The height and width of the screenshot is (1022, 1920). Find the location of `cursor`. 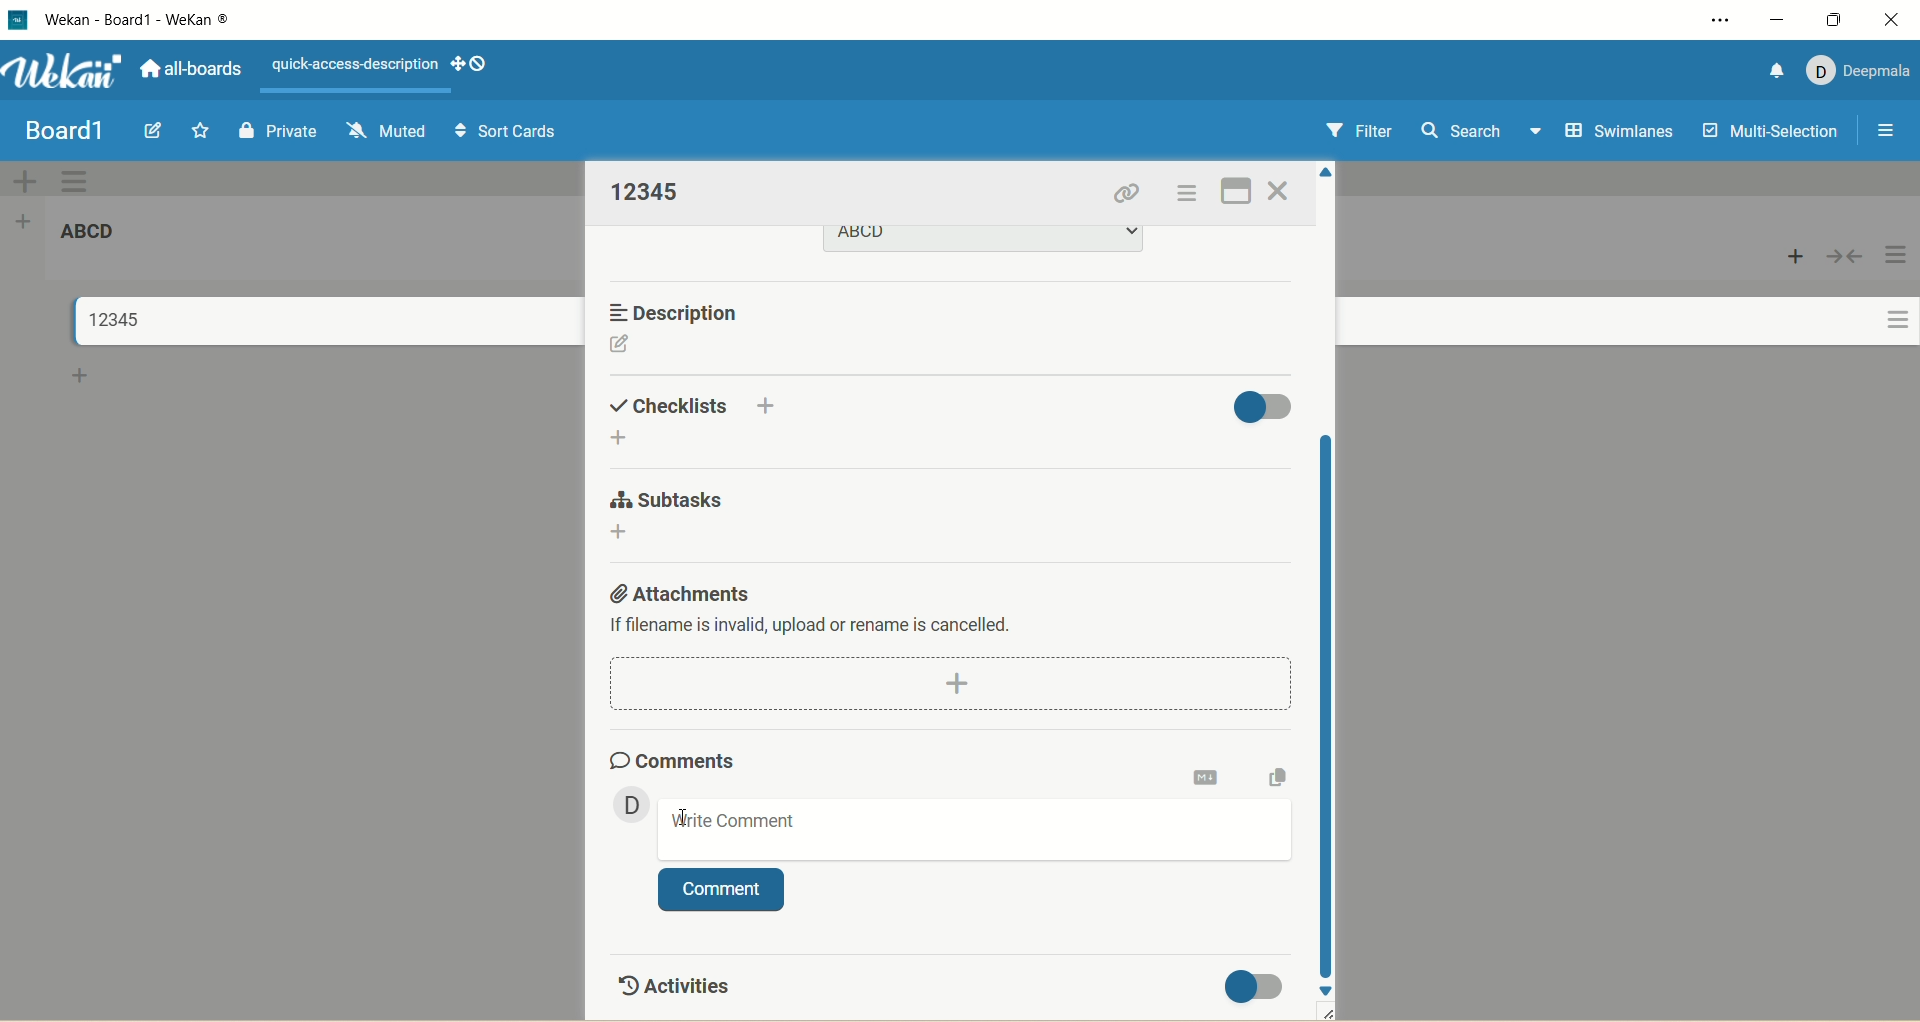

cursor is located at coordinates (687, 817).